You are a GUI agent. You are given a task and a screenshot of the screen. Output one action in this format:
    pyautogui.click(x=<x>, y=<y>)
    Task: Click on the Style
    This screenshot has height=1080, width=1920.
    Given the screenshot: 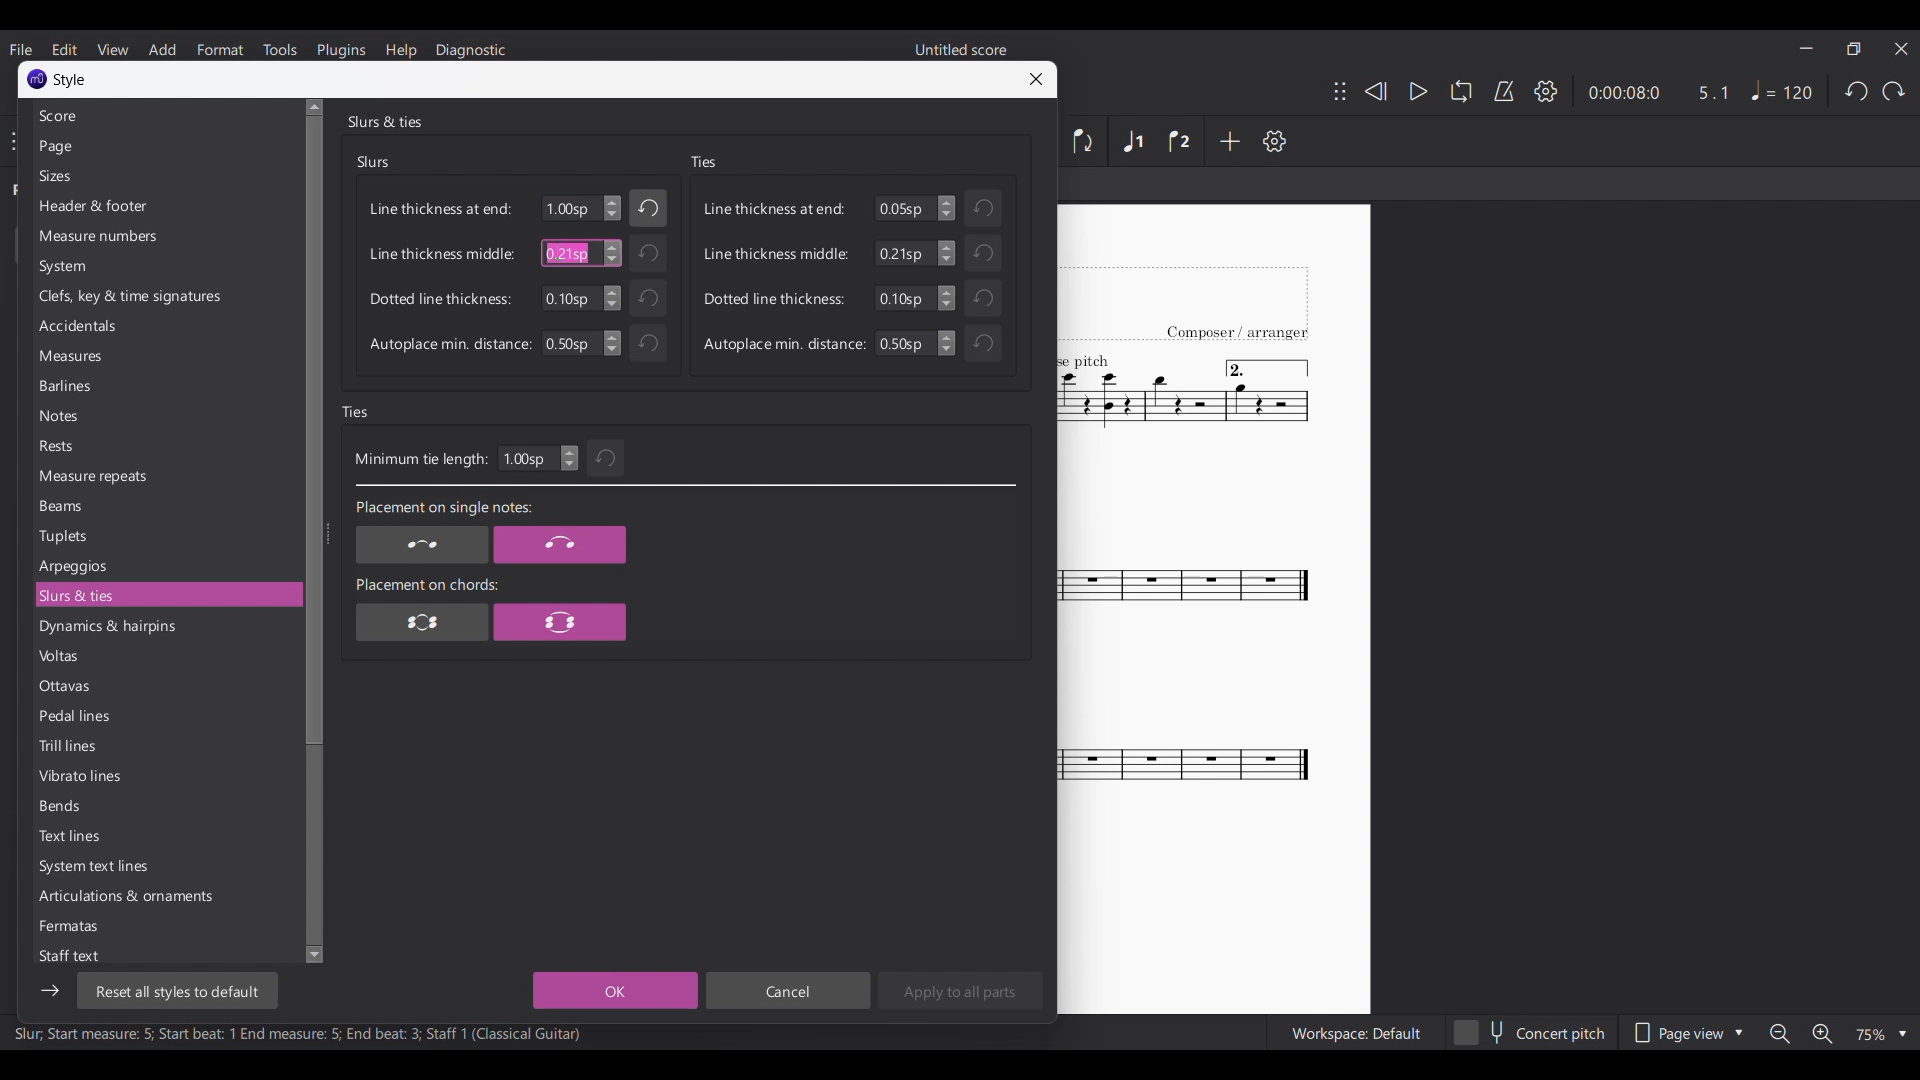 What is the action you would take?
    pyautogui.click(x=71, y=80)
    